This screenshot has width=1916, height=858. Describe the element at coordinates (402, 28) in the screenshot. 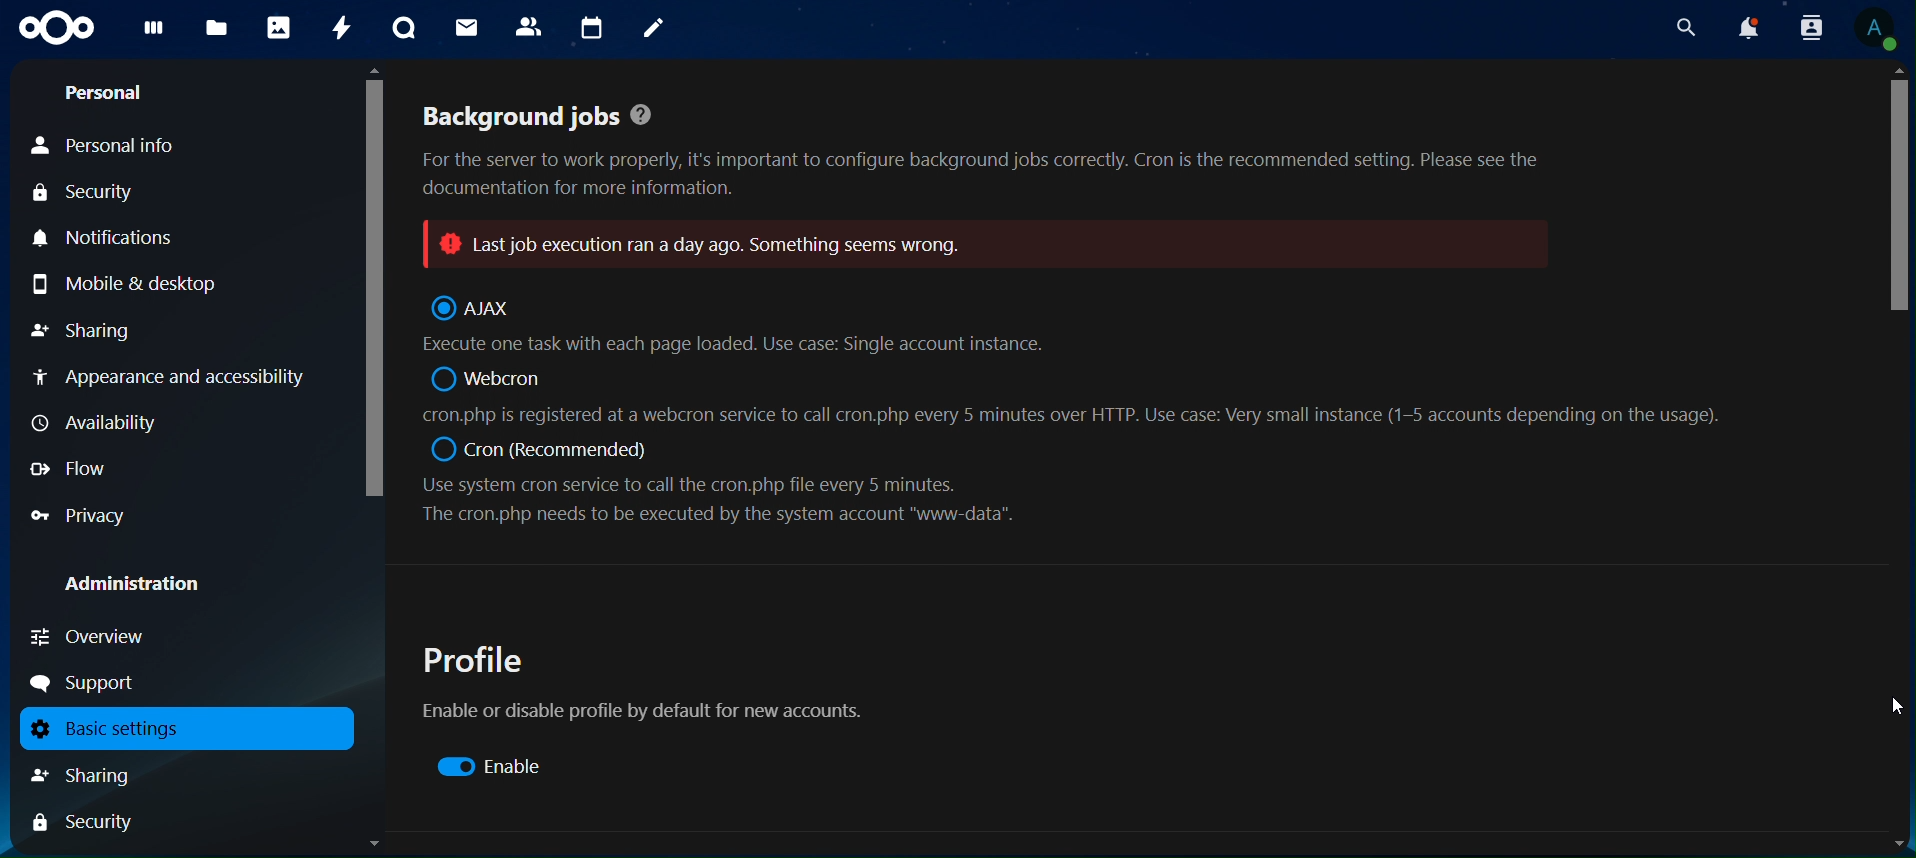

I see `talk` at that location.